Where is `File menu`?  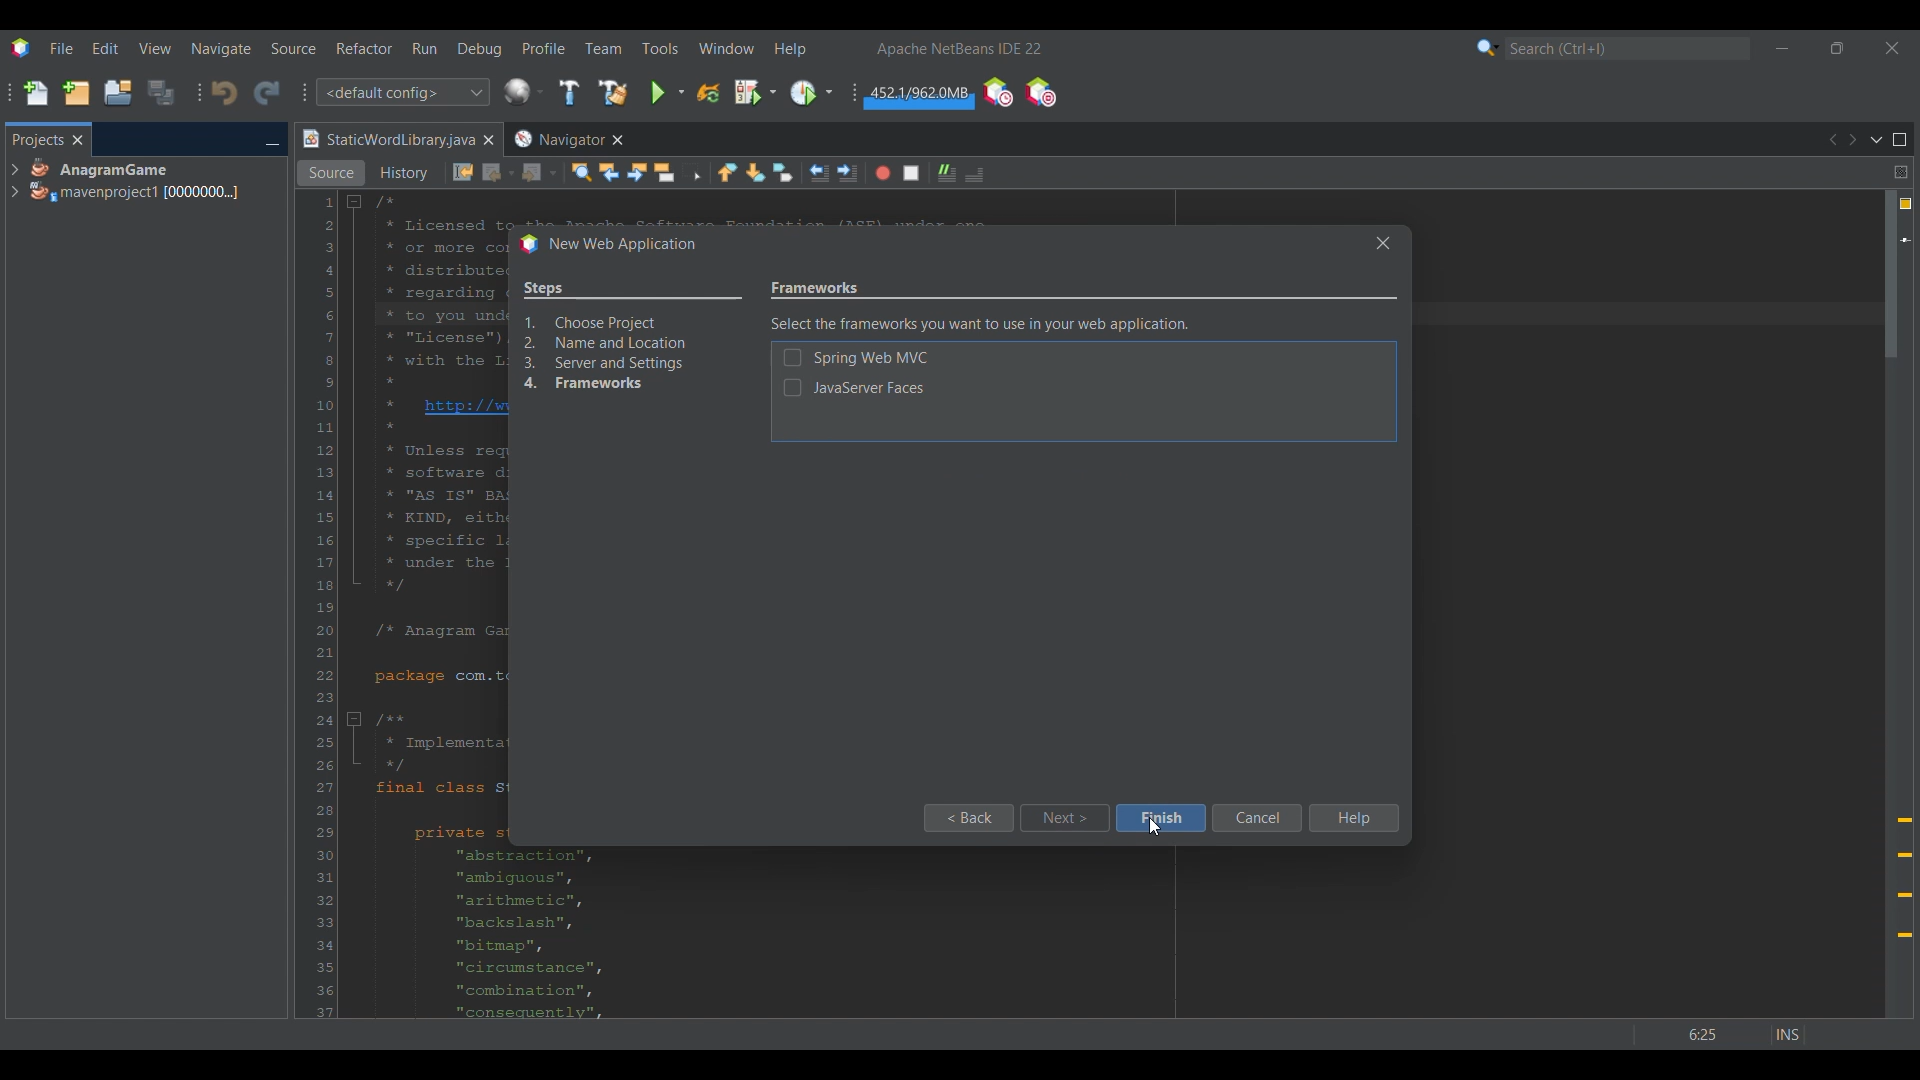 File menu is located at coordinates (61, 48).